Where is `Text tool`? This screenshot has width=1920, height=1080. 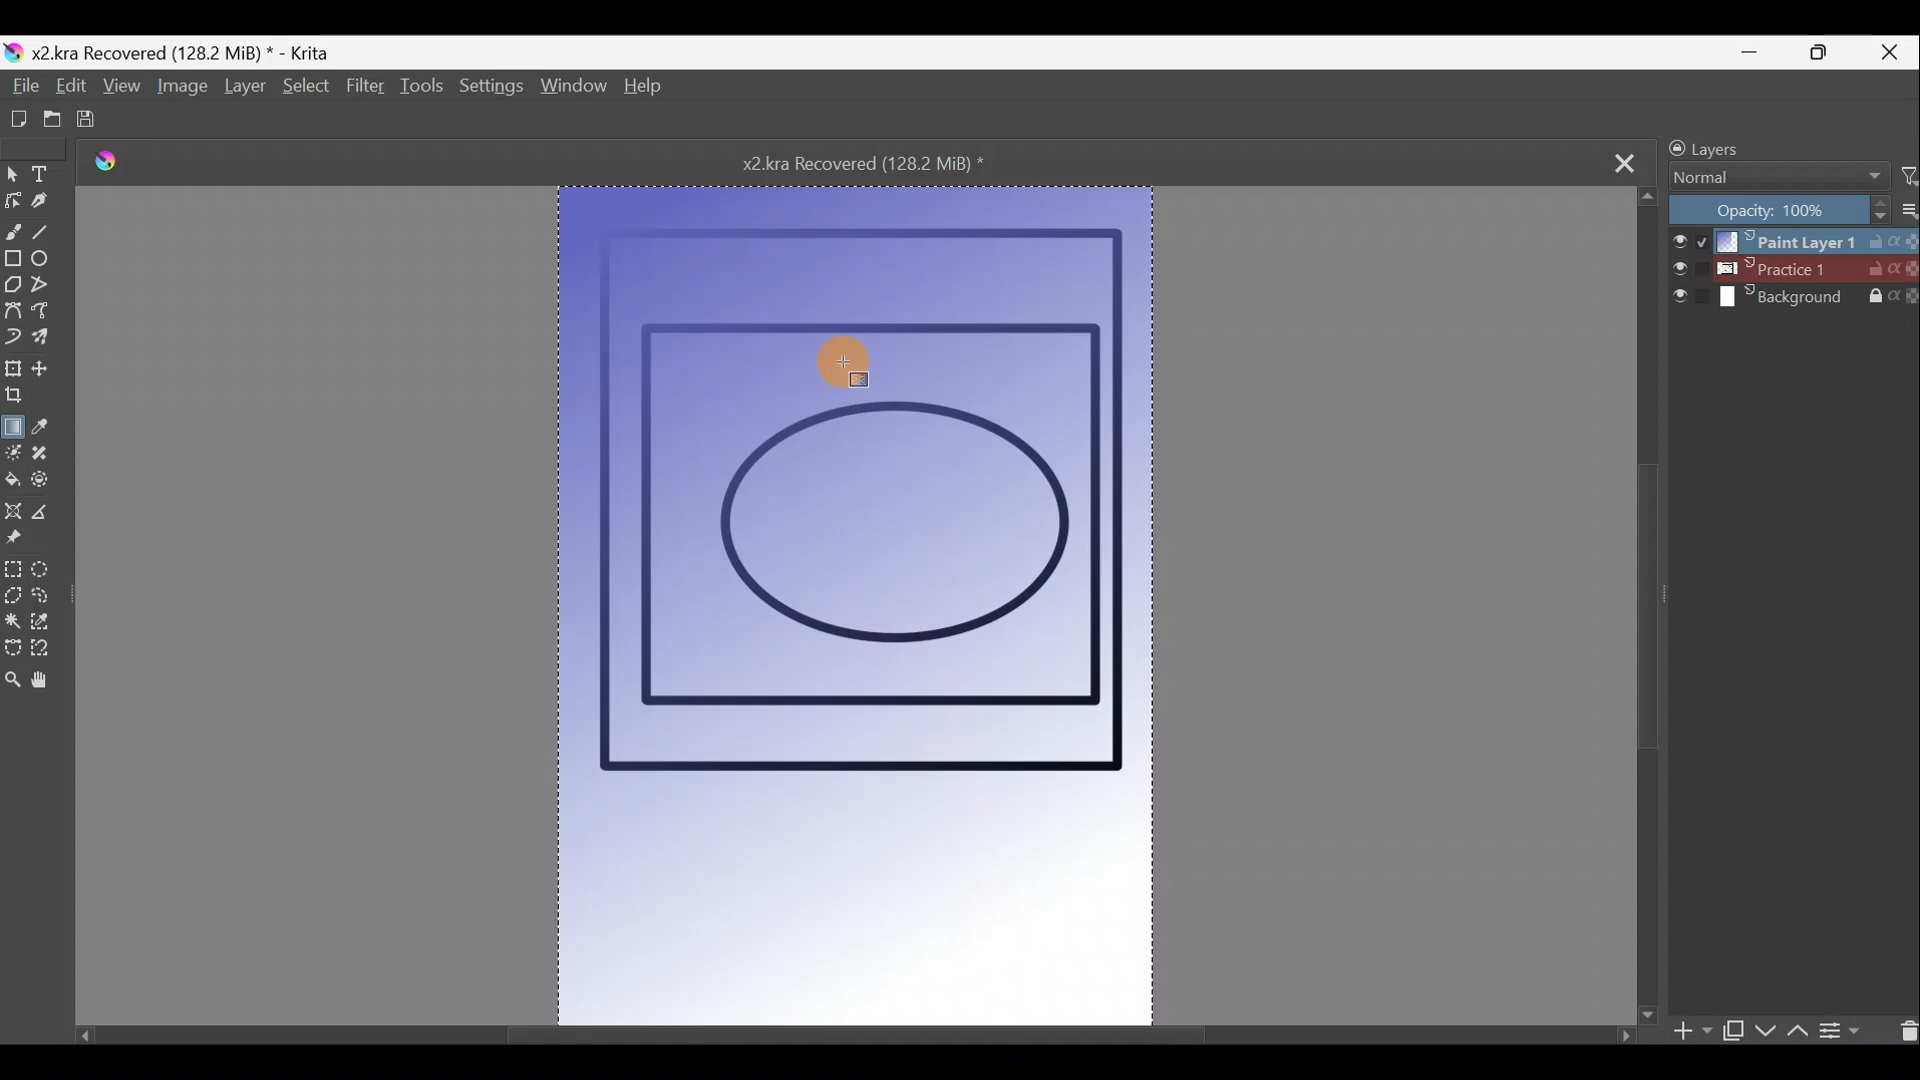 Text tool is located at coordinates (46, 174).